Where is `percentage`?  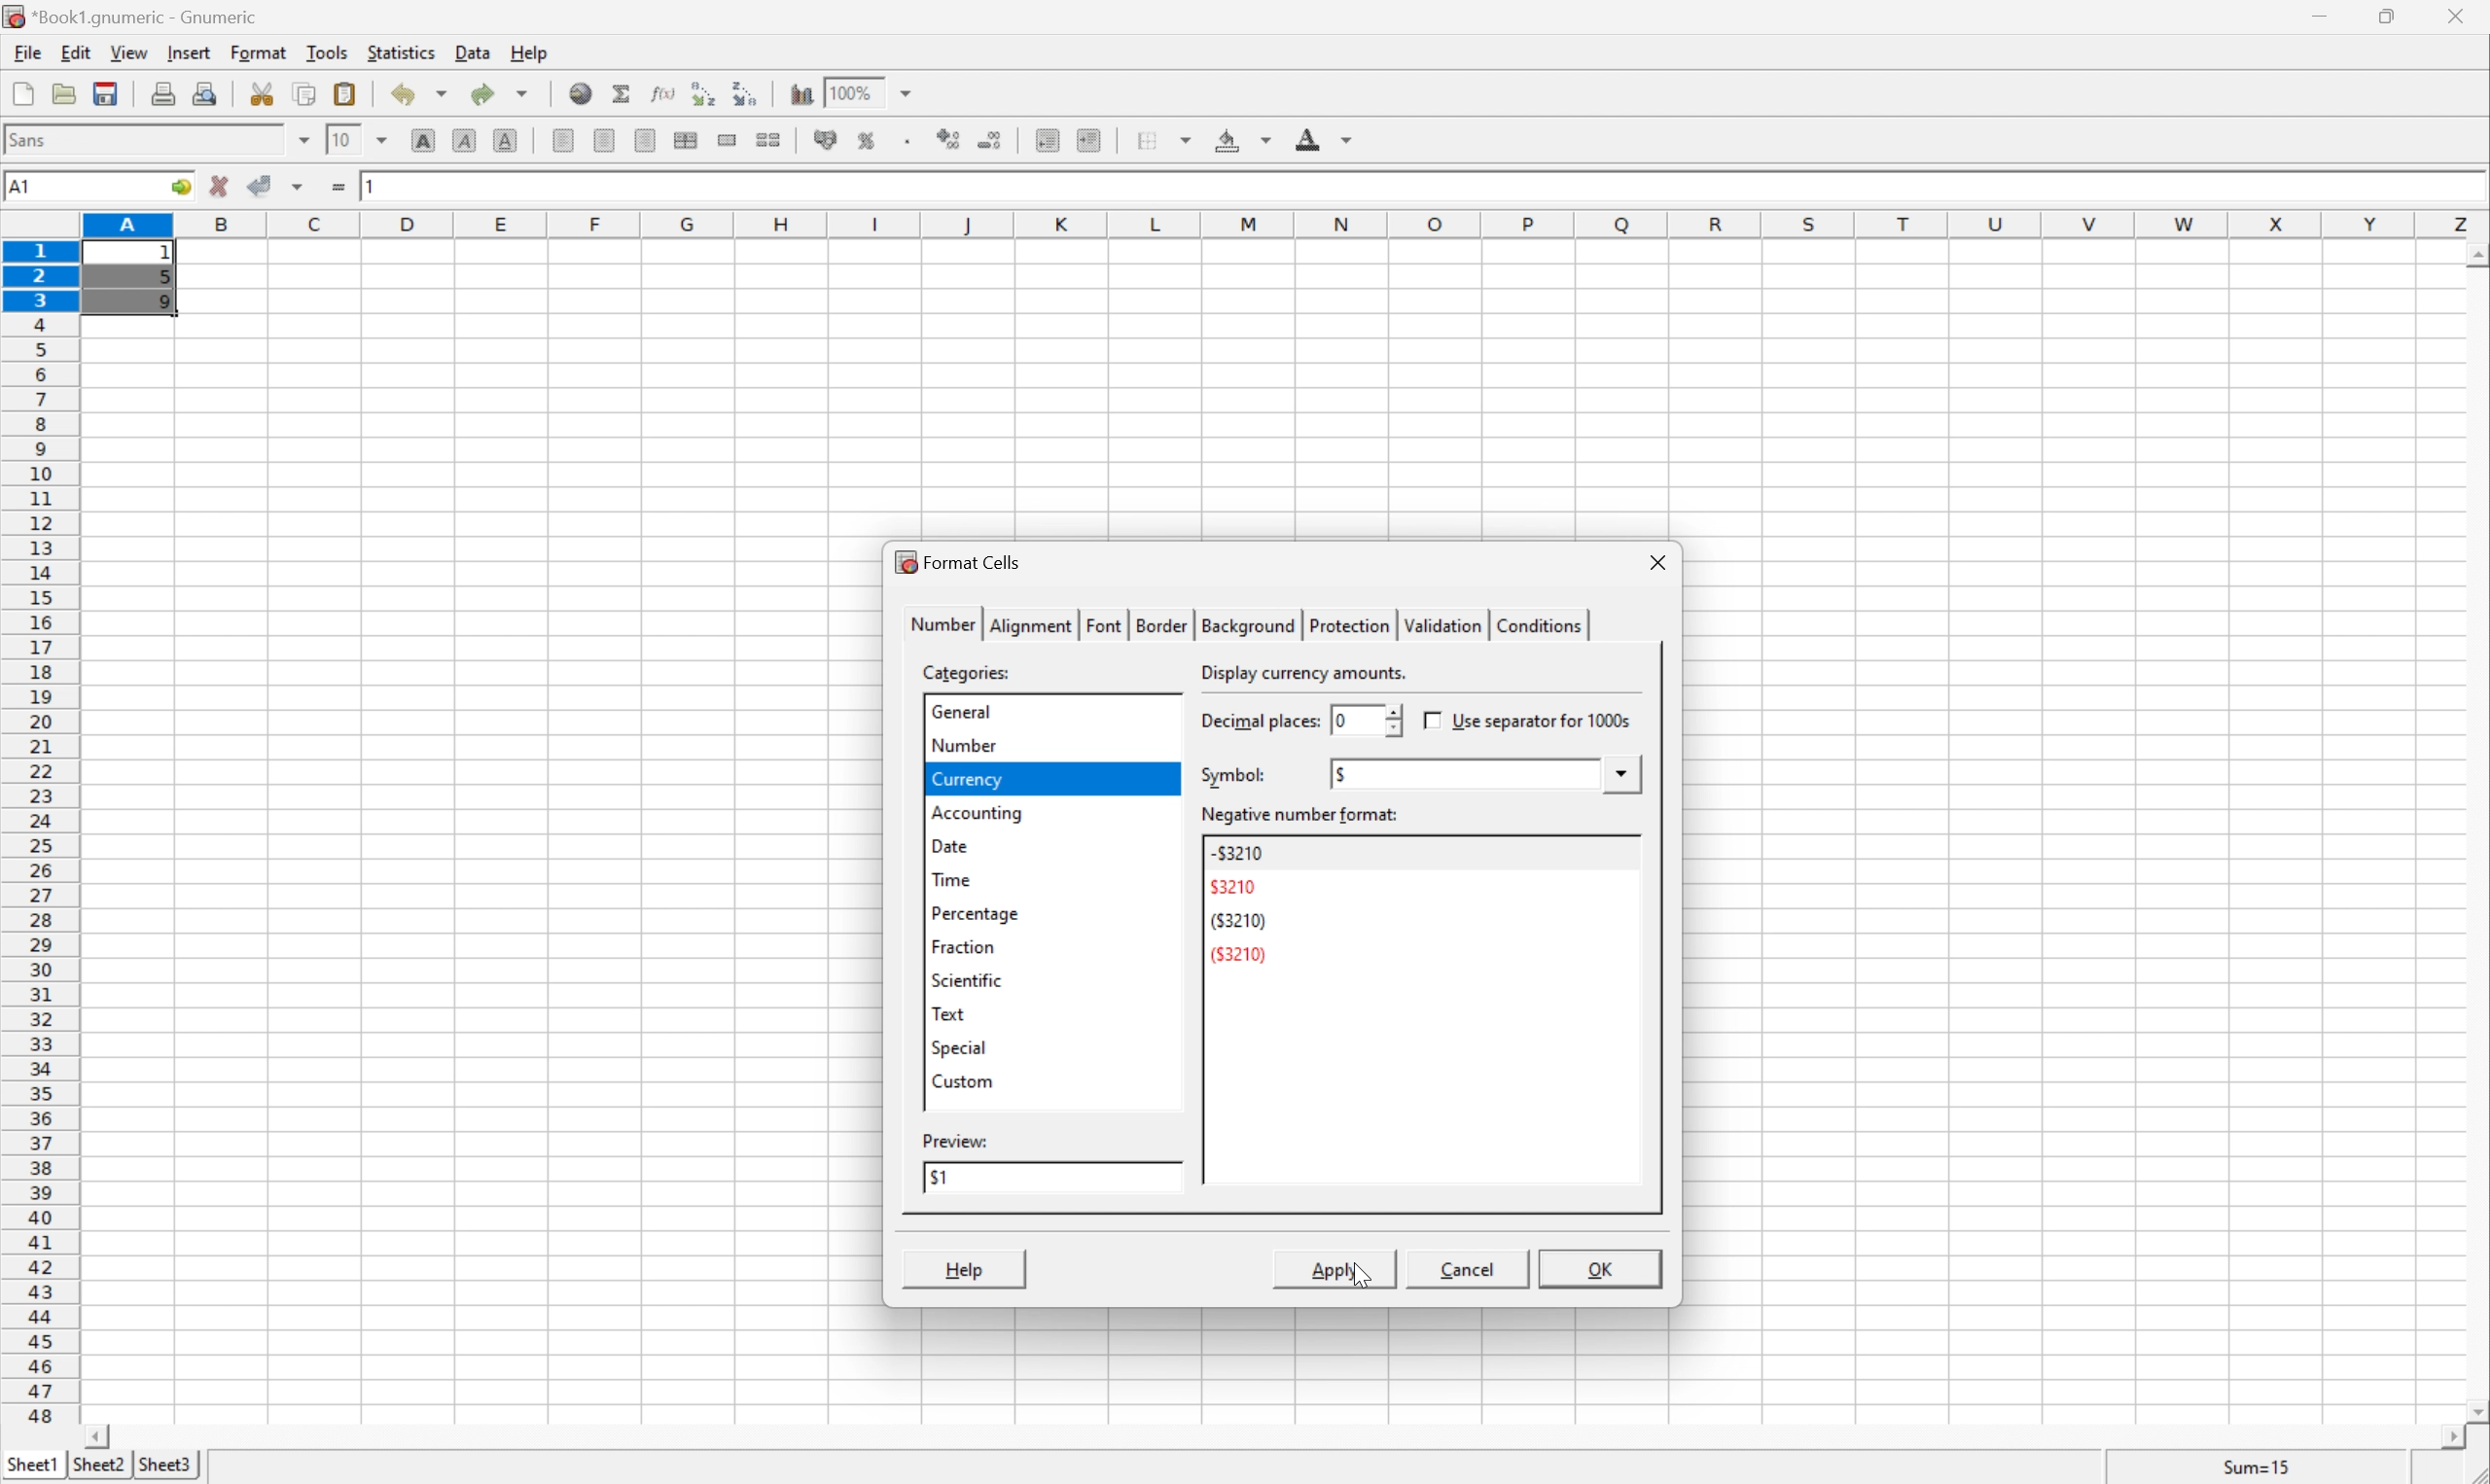
percentage is located at coordinates (976, 913).